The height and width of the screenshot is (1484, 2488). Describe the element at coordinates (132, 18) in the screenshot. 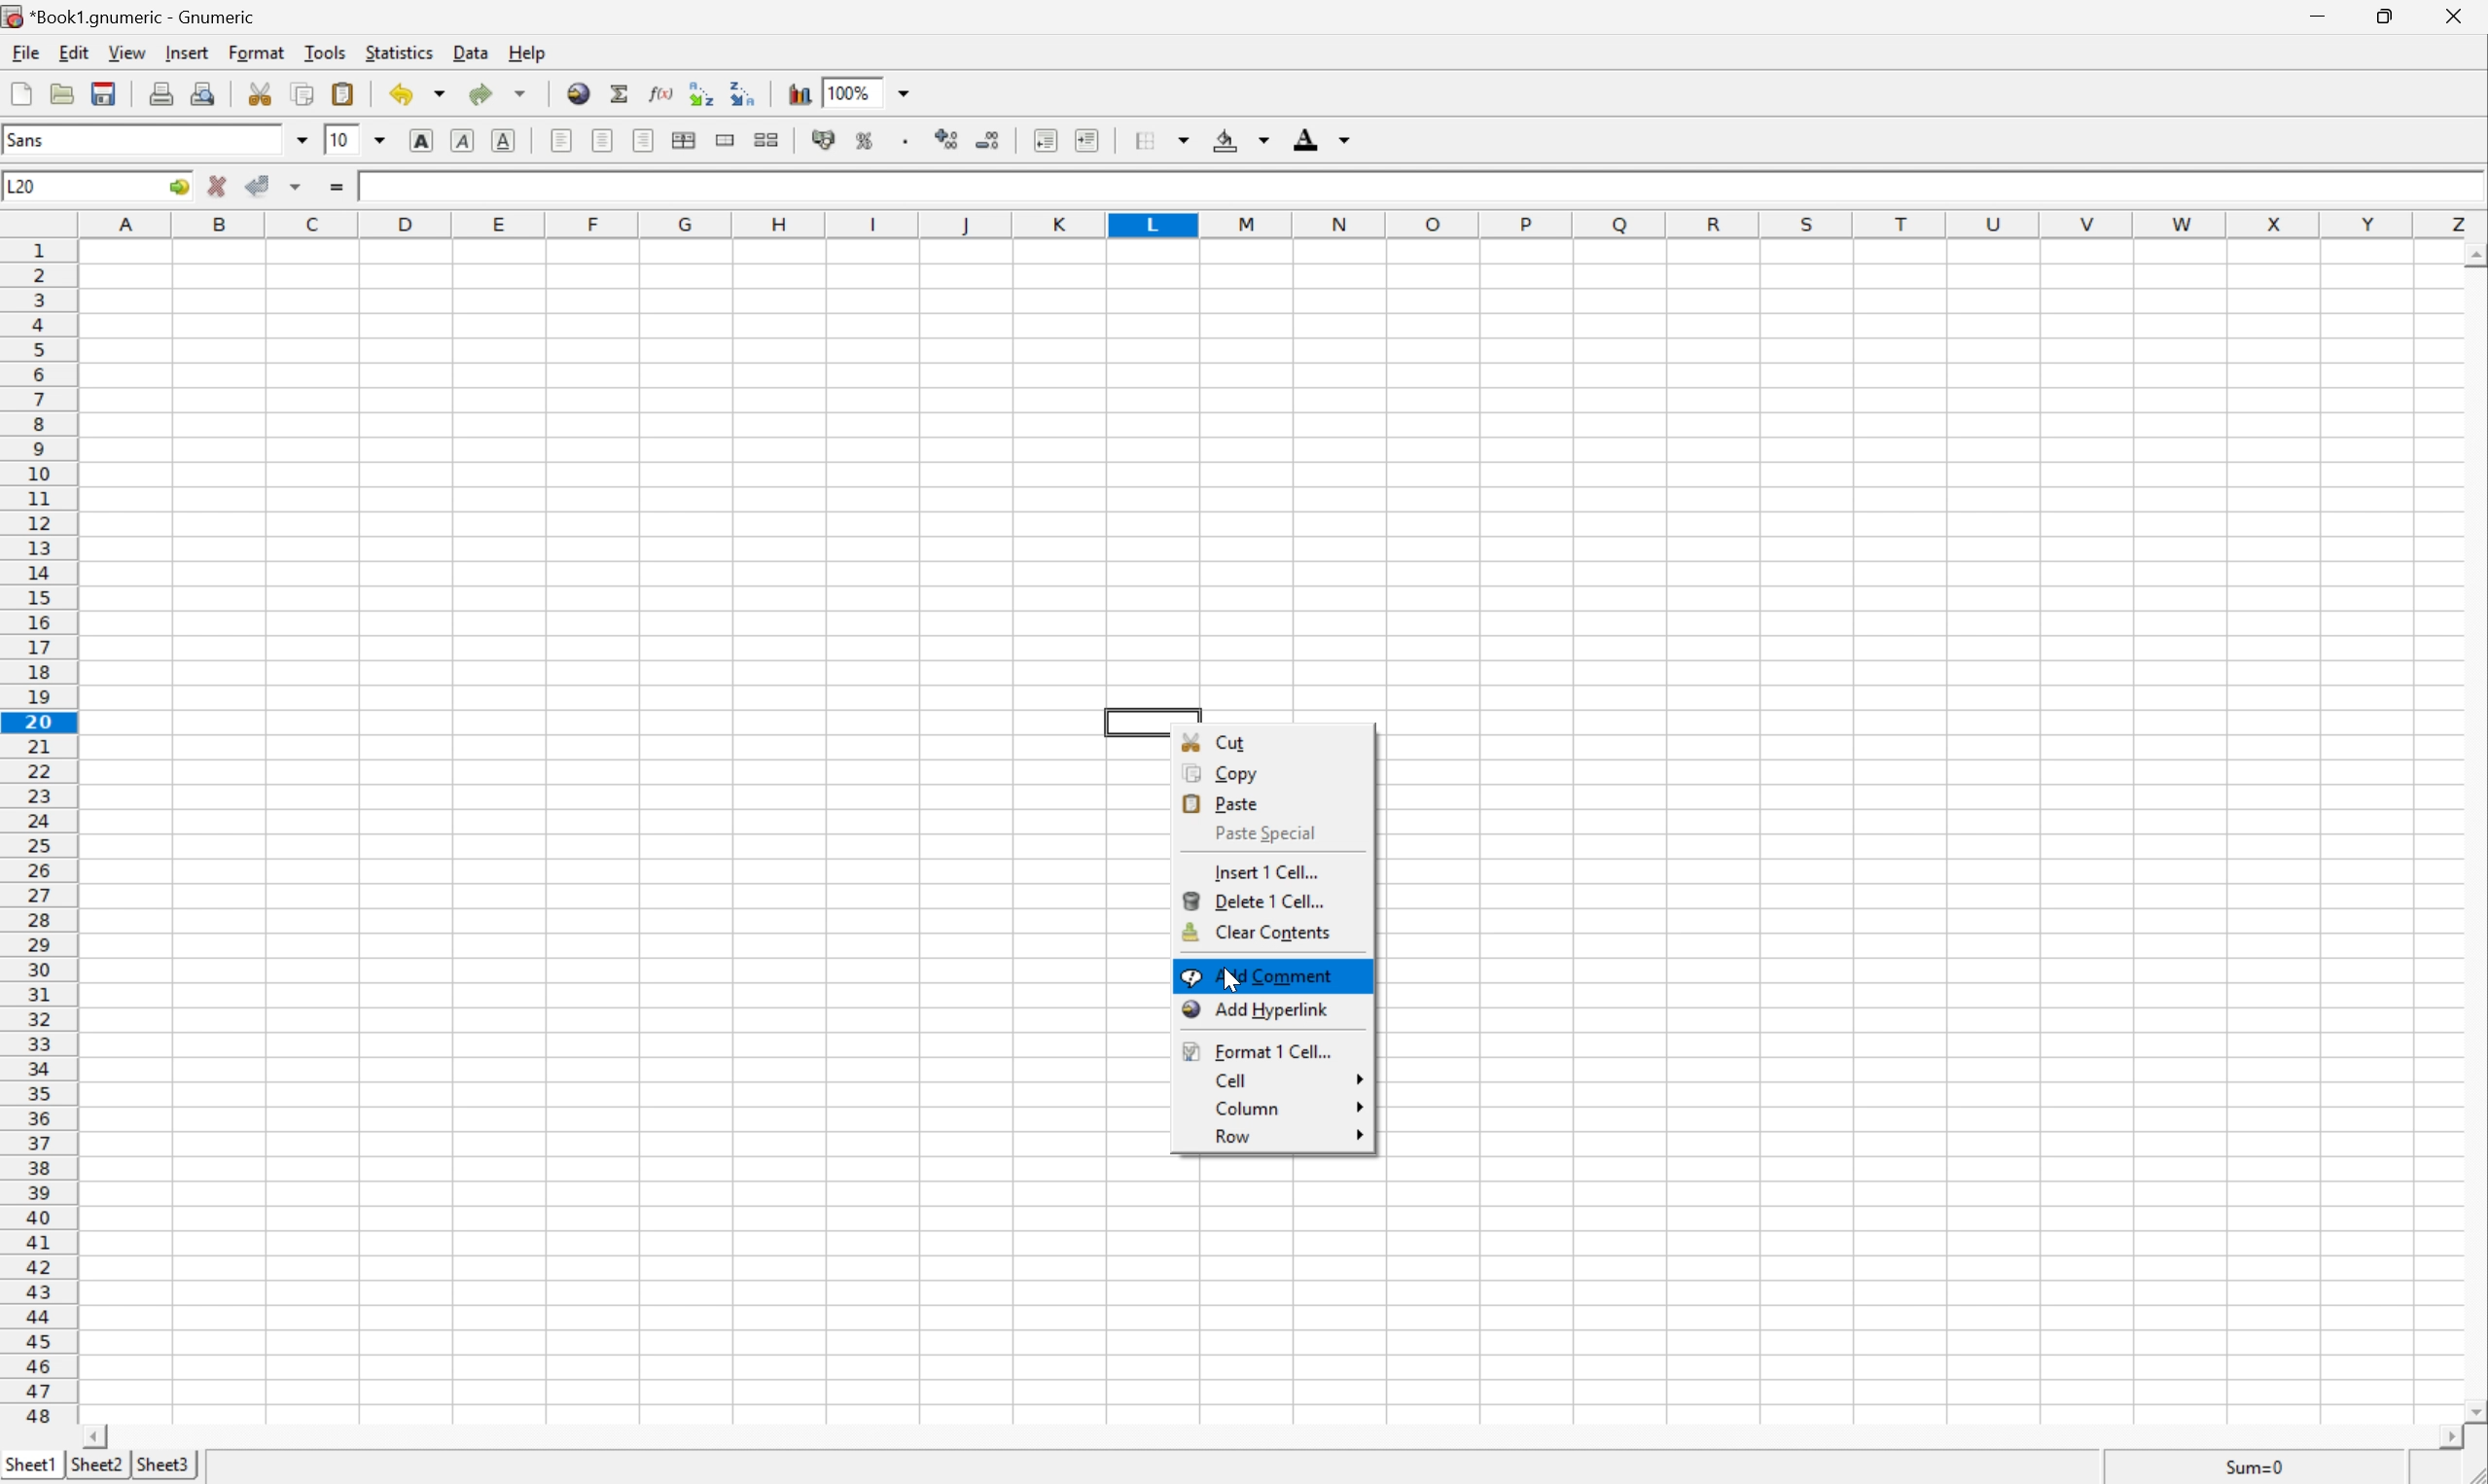

I see `*Book1.gnumeric - Gnumeric` at that location.